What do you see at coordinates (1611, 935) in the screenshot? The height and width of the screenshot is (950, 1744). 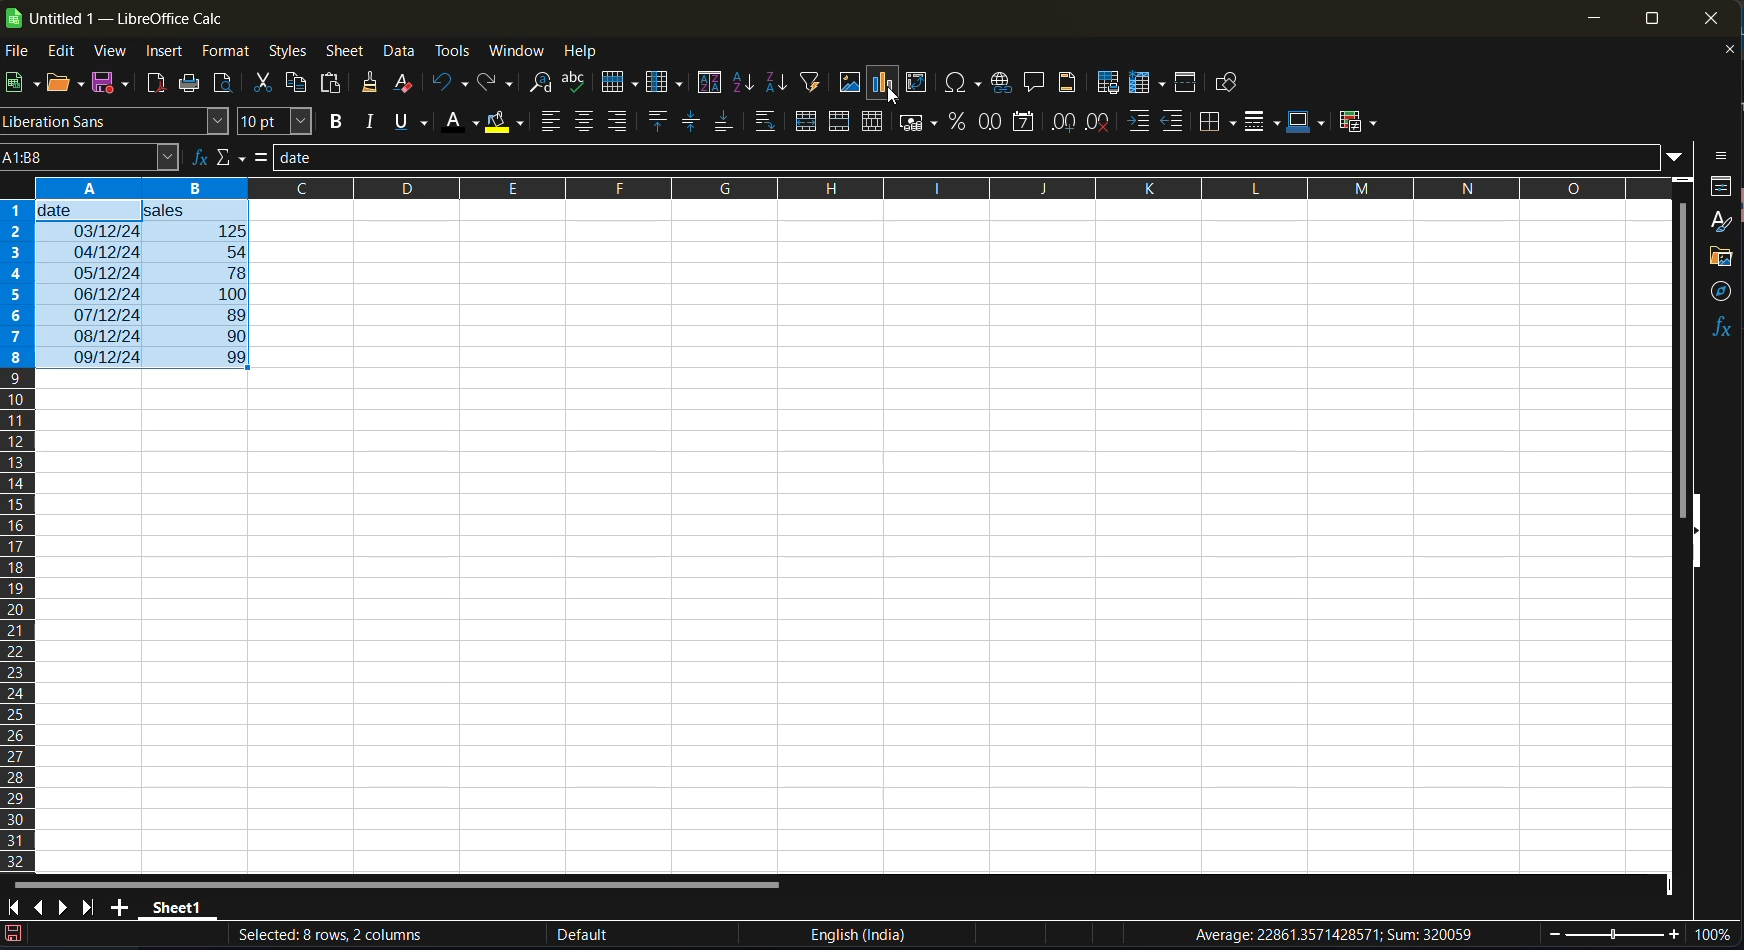 I see `zoom slider` at bounding box center [1611, 935].